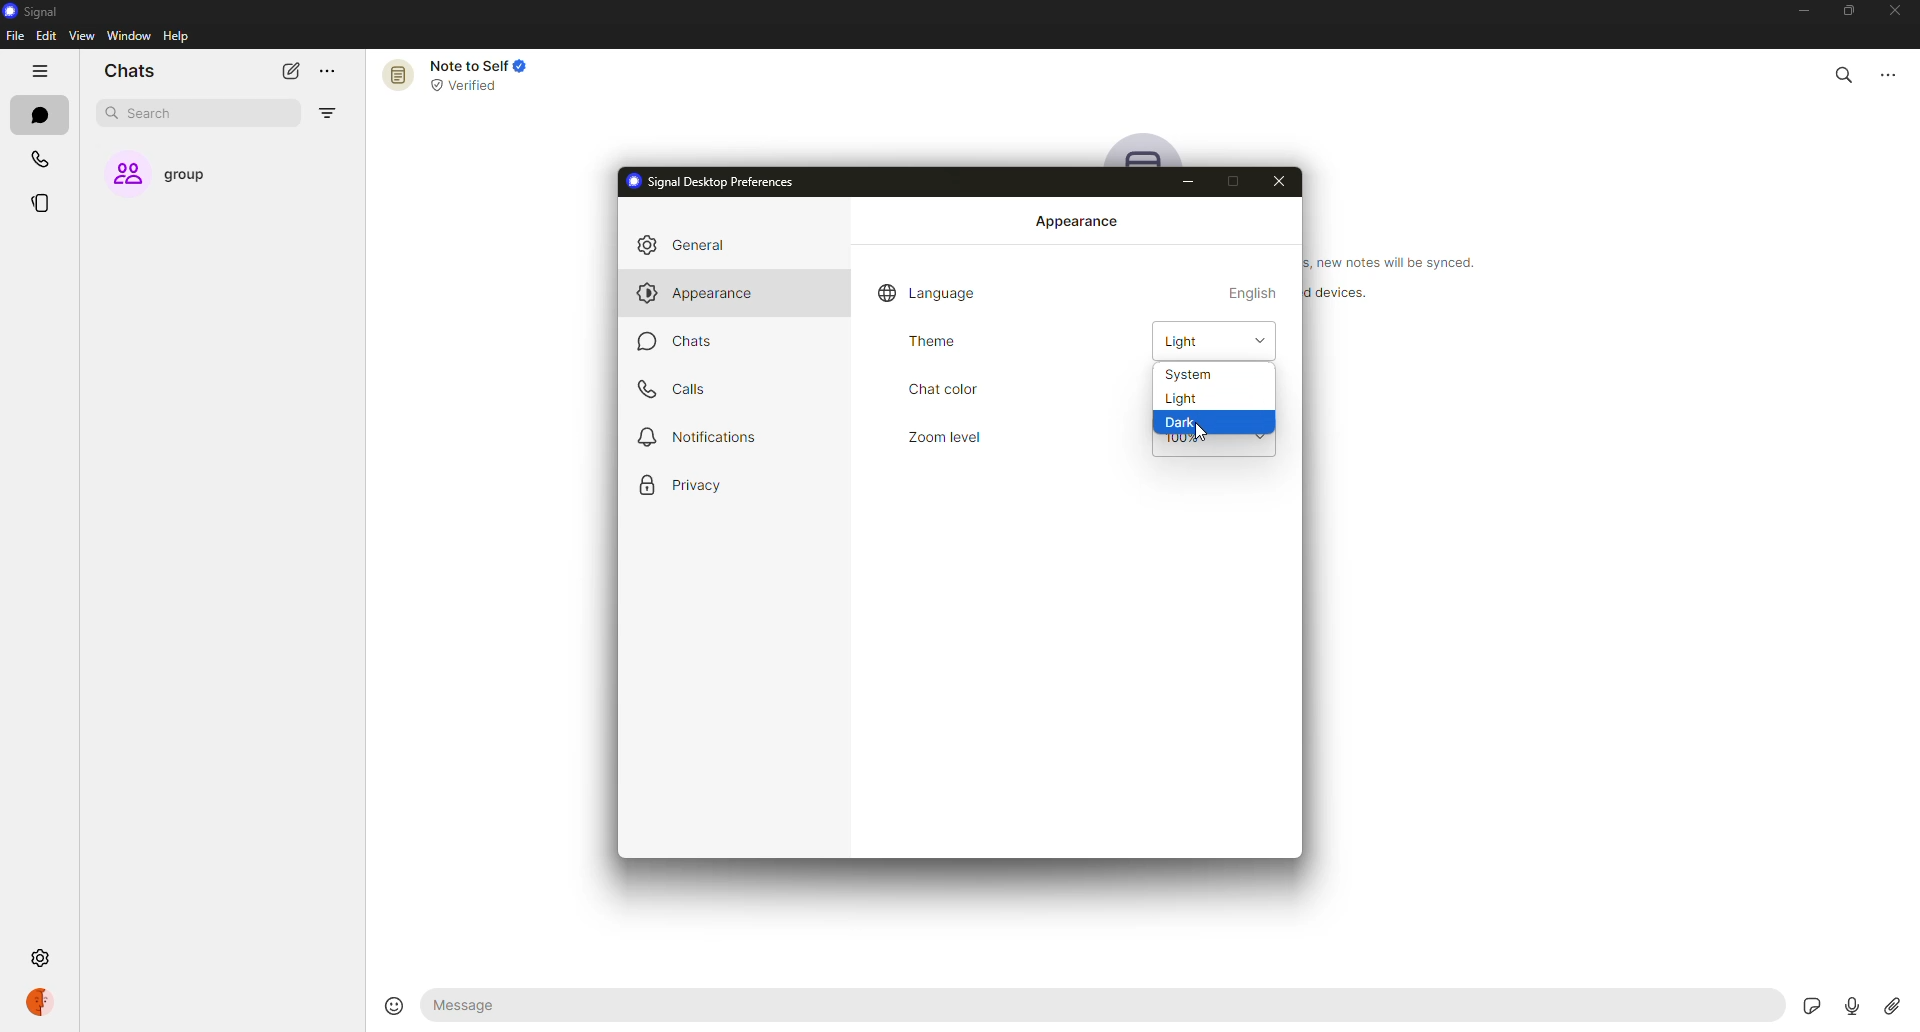  Describe the element at coordinates (1230, 182) in the screenshot. I see `maximize` at that location.